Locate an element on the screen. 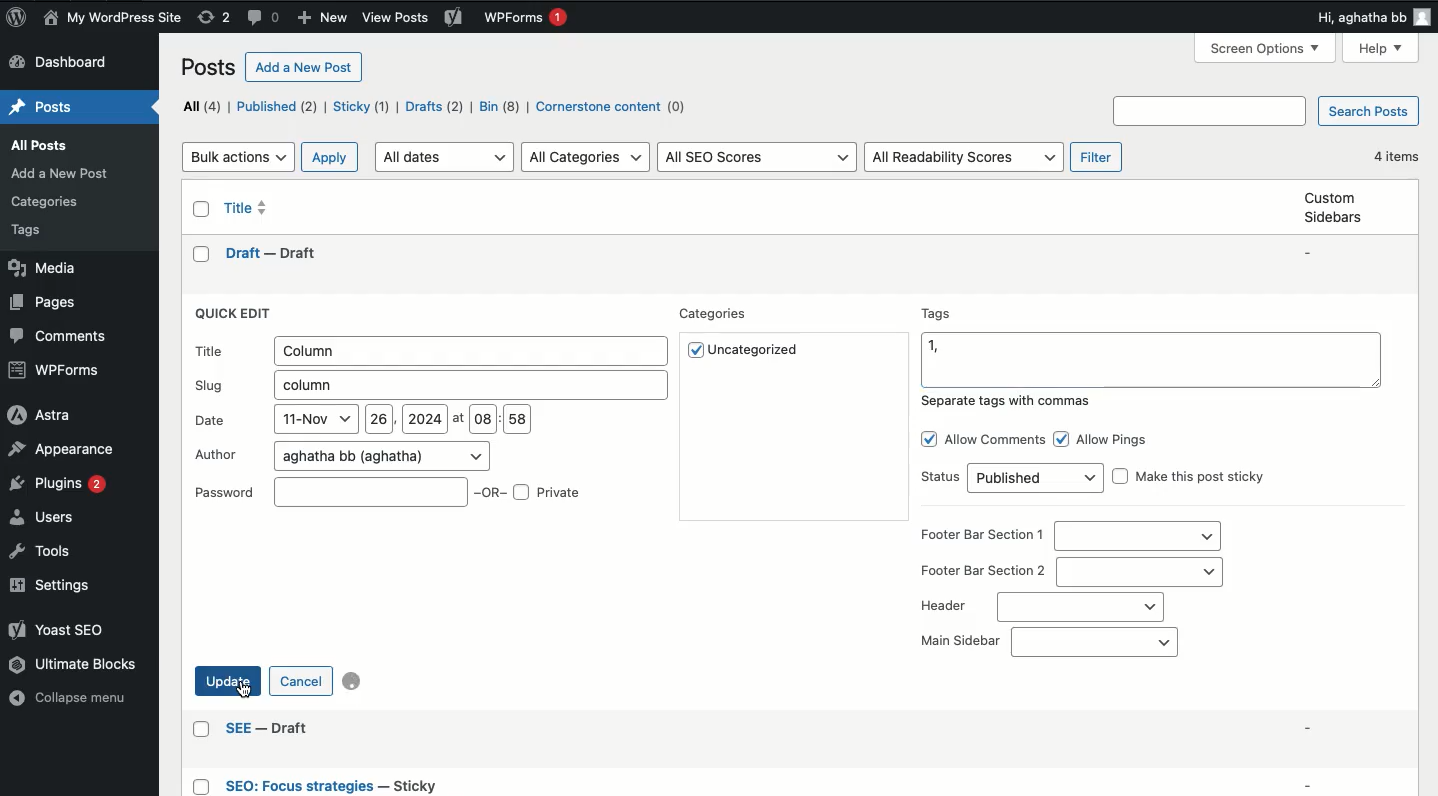  Hi user is located at coordinates (1373, 17).